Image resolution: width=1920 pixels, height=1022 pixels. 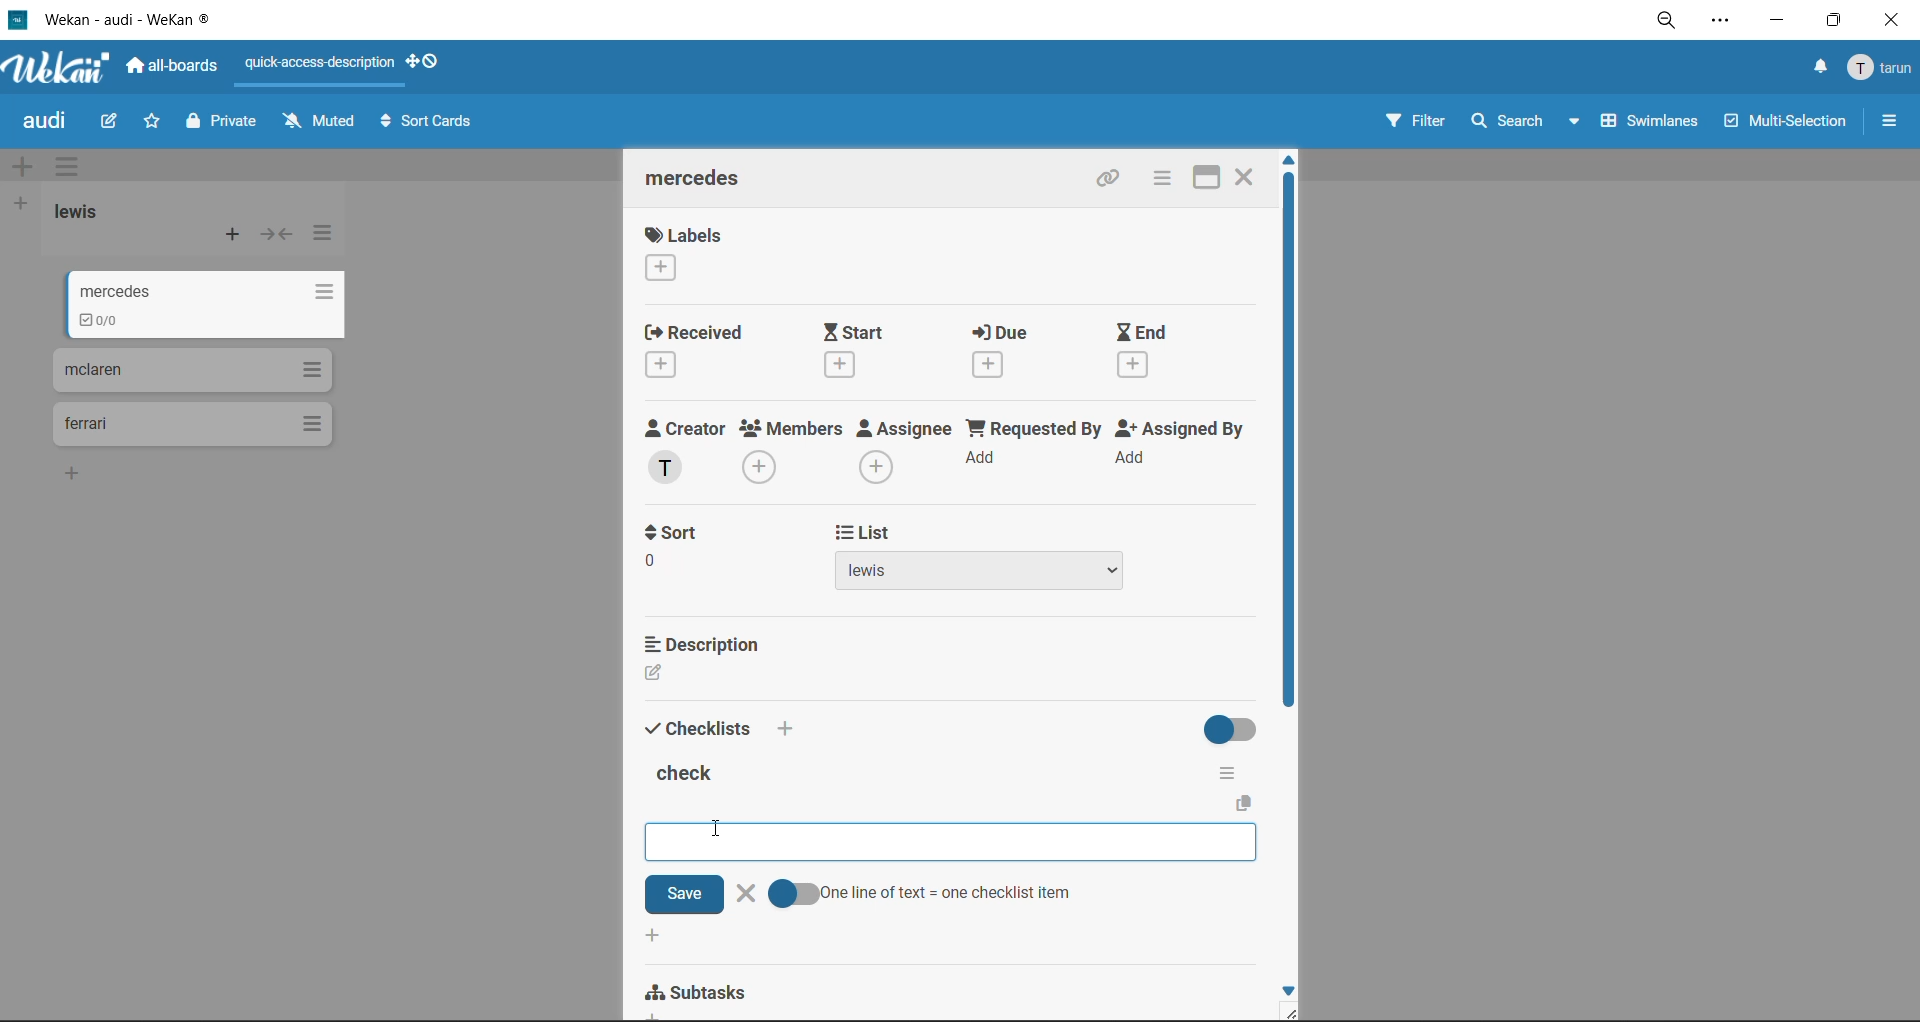 What do you see at coordinates (1198, 177) in the screenshot?
I see `maximize` at bounding box center [1198, 177].